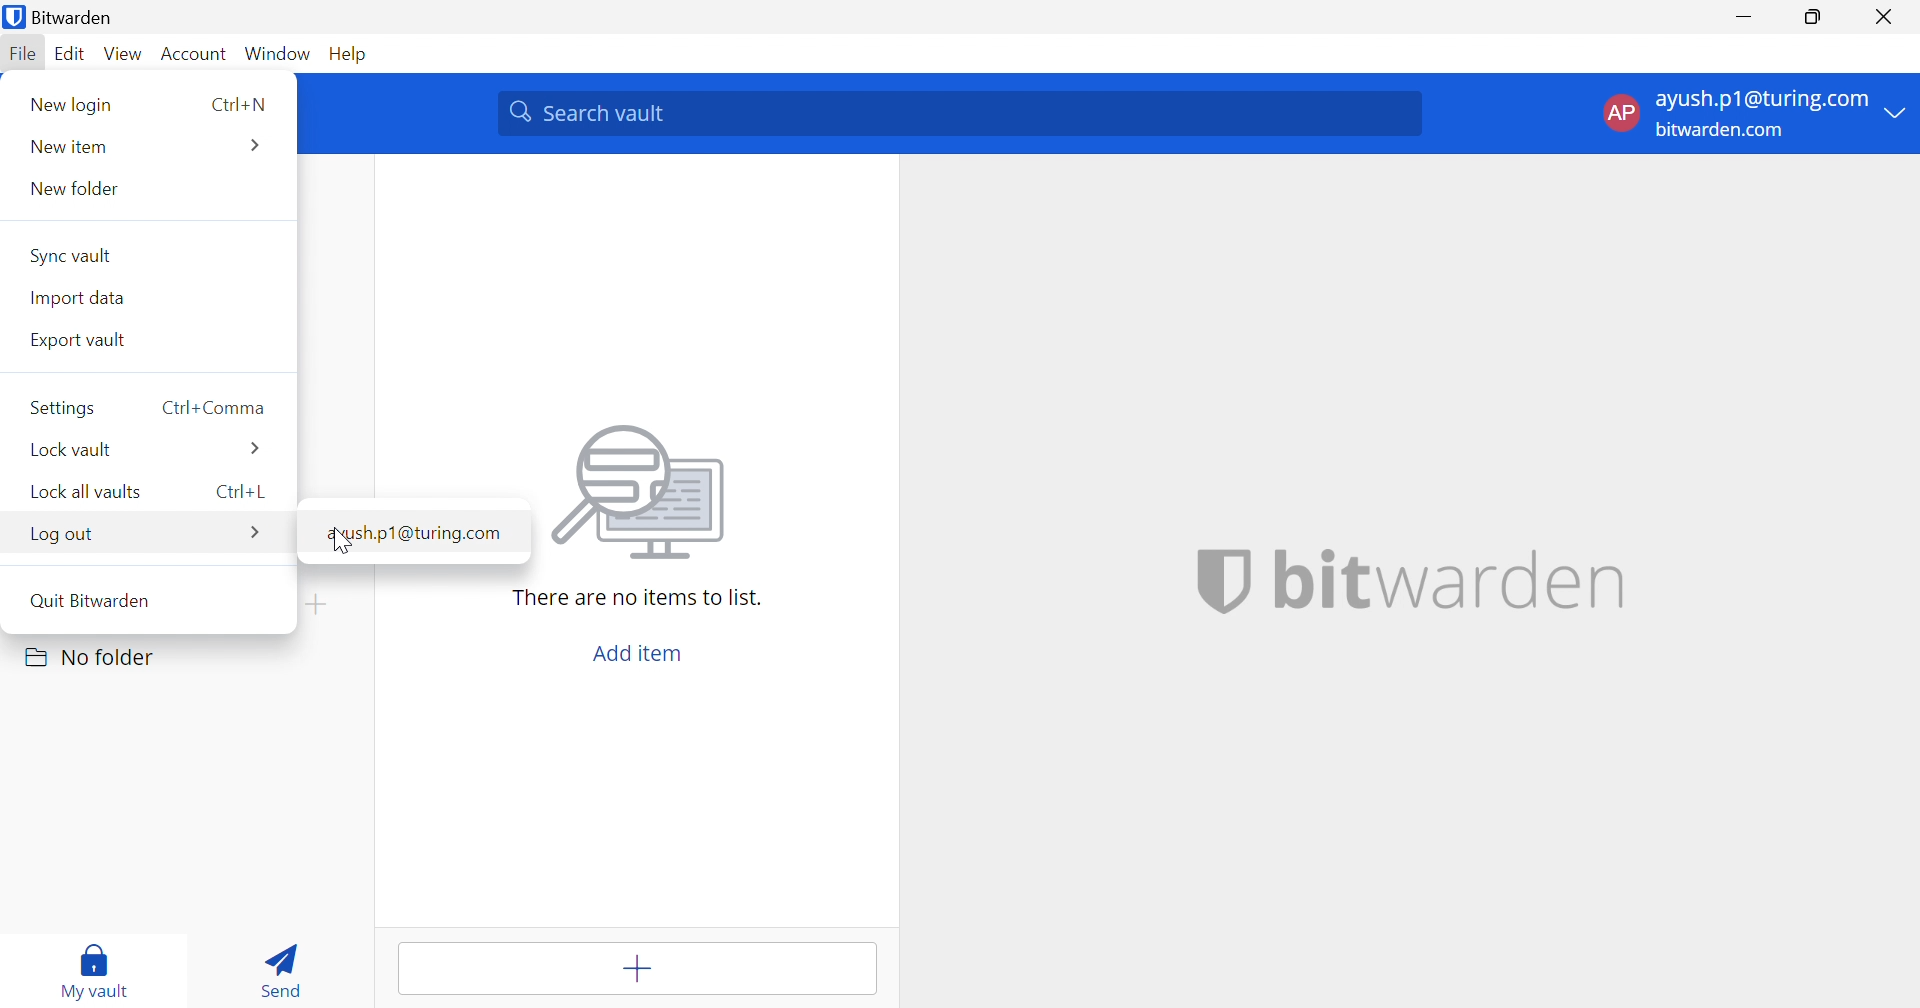 The width and height of the screenshot is (1920, 1008). Describe the element at coordinates (958, 114) in the screenshot. I see `Search vault` at that location.